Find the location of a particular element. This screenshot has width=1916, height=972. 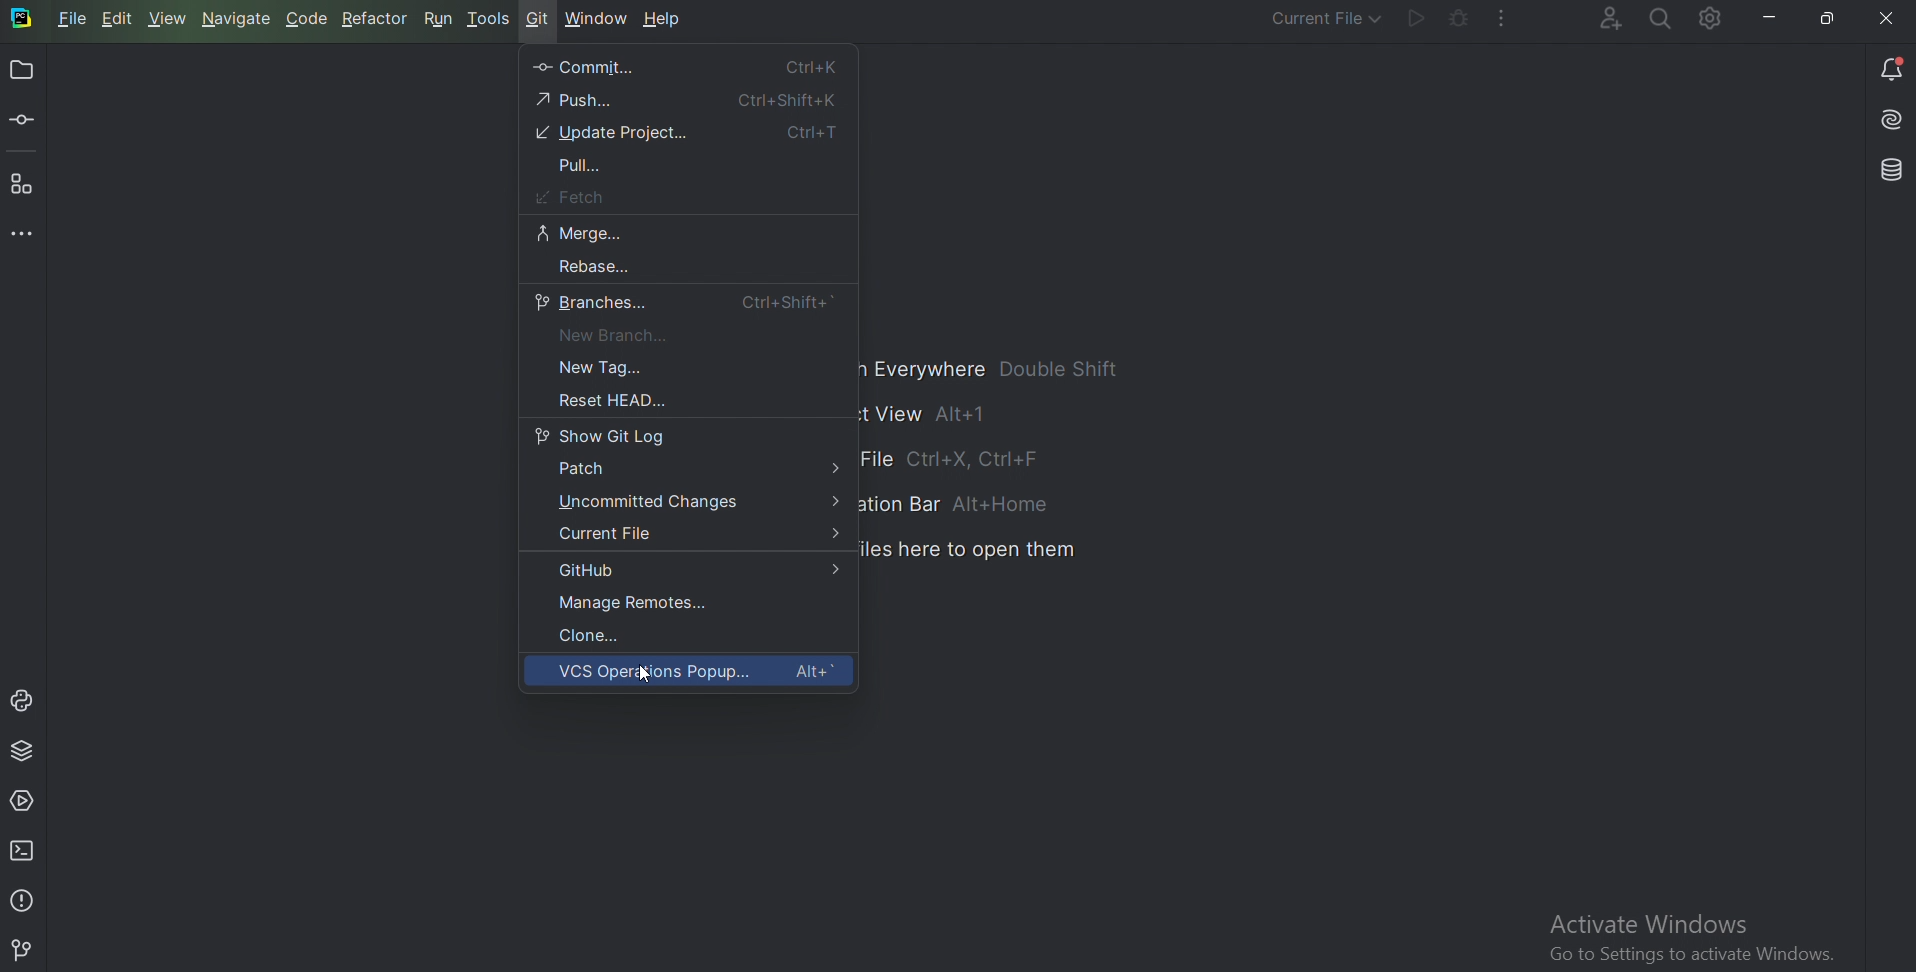

New tag is located at coordinates (625, 367).